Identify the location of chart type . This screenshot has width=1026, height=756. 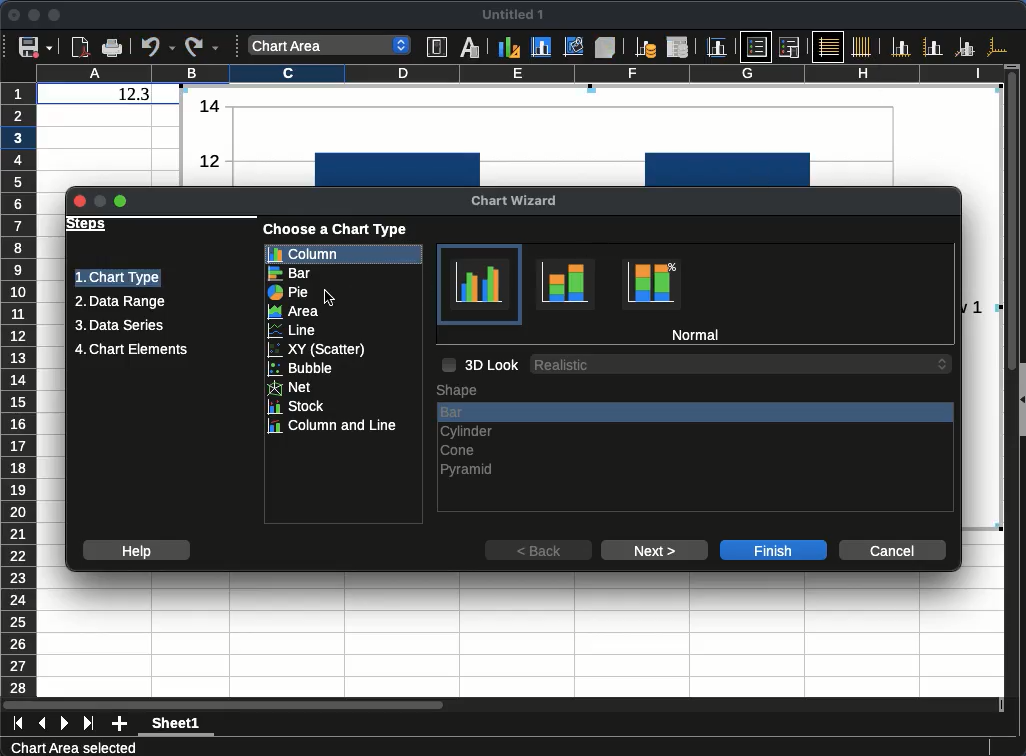
(118, 278).